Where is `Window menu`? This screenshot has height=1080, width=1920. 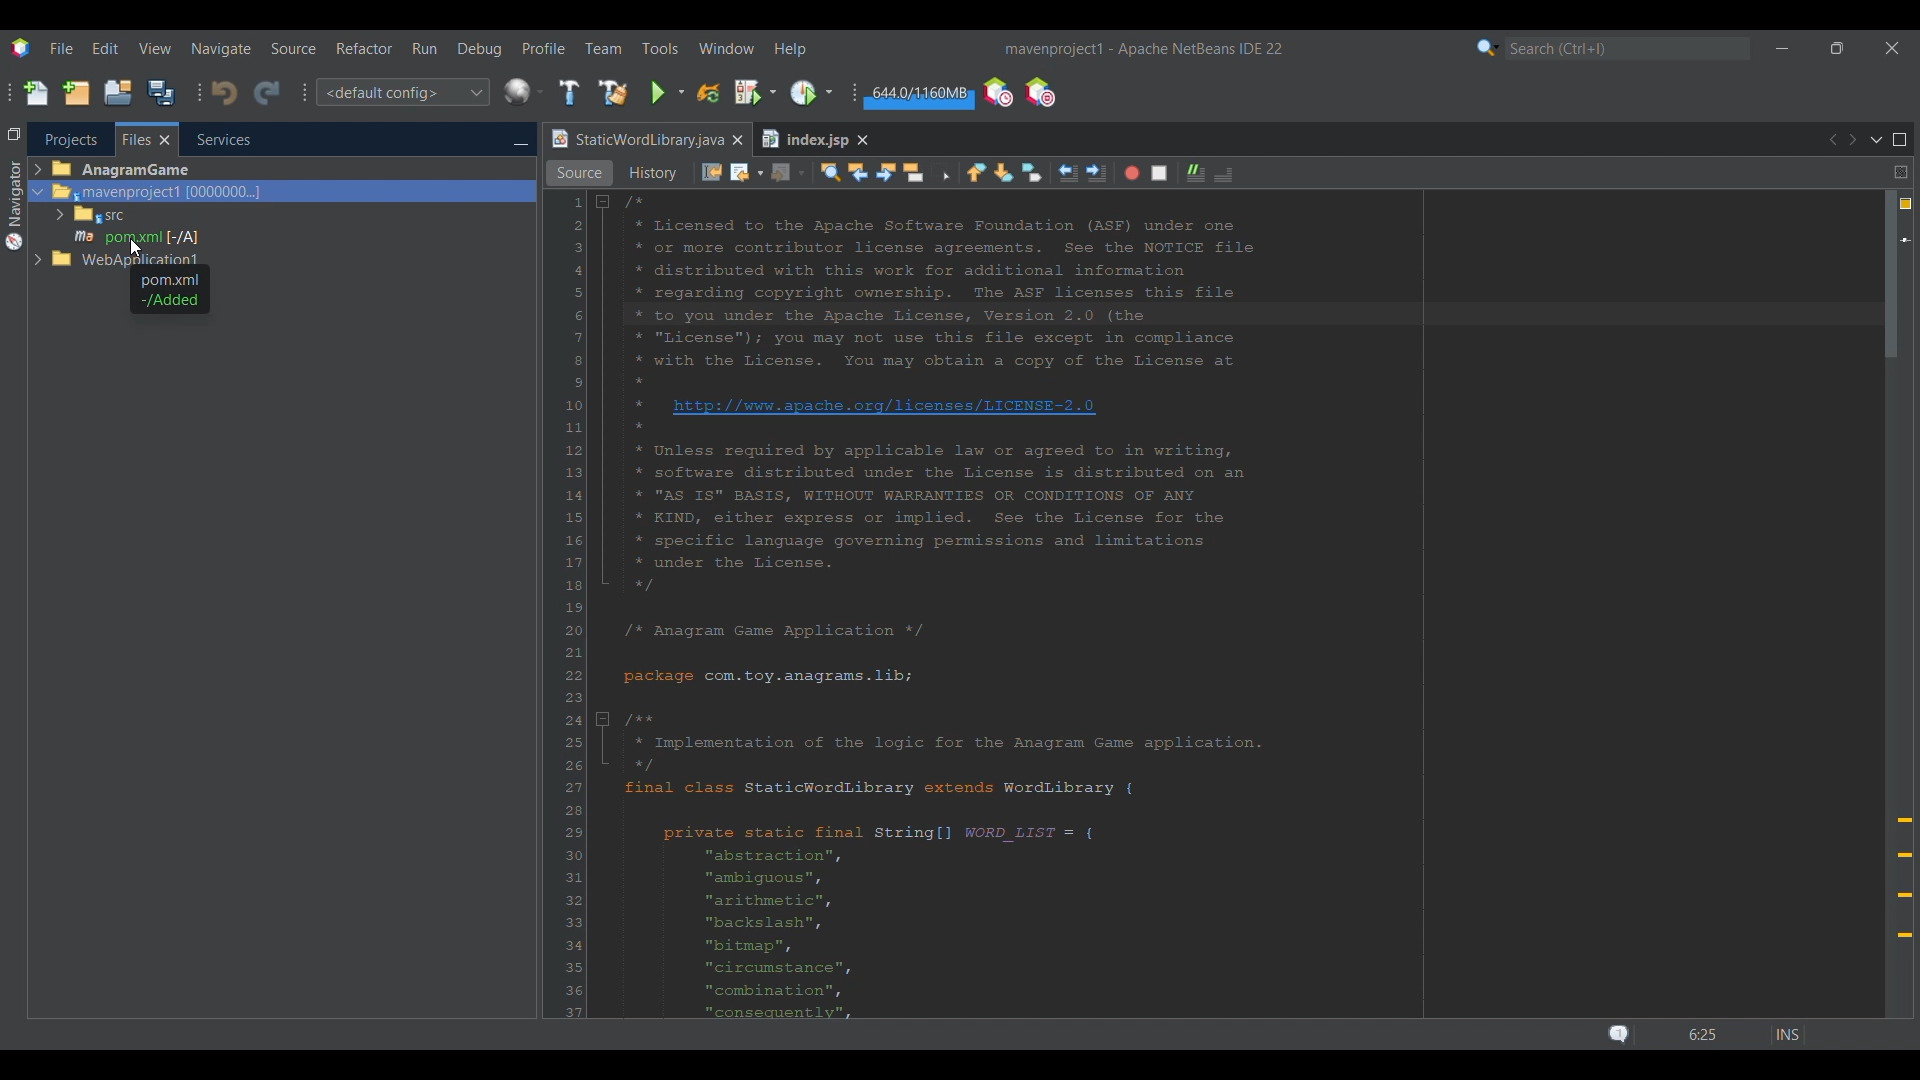 Window menu is located at coordinates (727, 48).